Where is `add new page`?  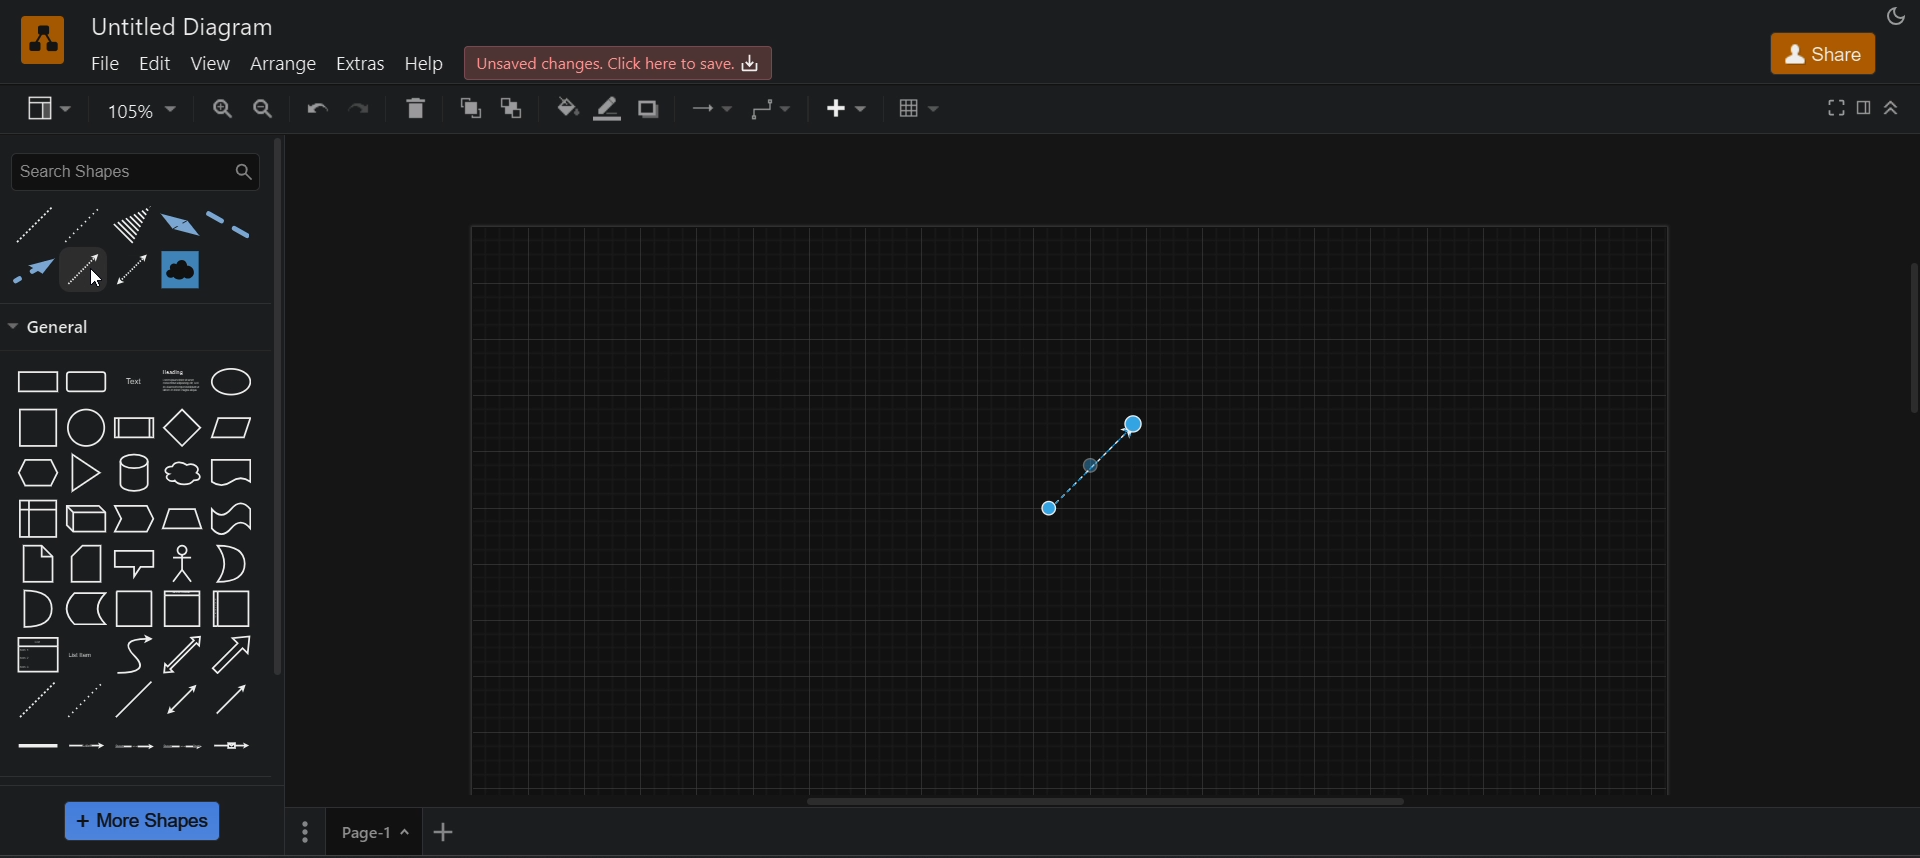
add new page is located at coordinates (448, 830).